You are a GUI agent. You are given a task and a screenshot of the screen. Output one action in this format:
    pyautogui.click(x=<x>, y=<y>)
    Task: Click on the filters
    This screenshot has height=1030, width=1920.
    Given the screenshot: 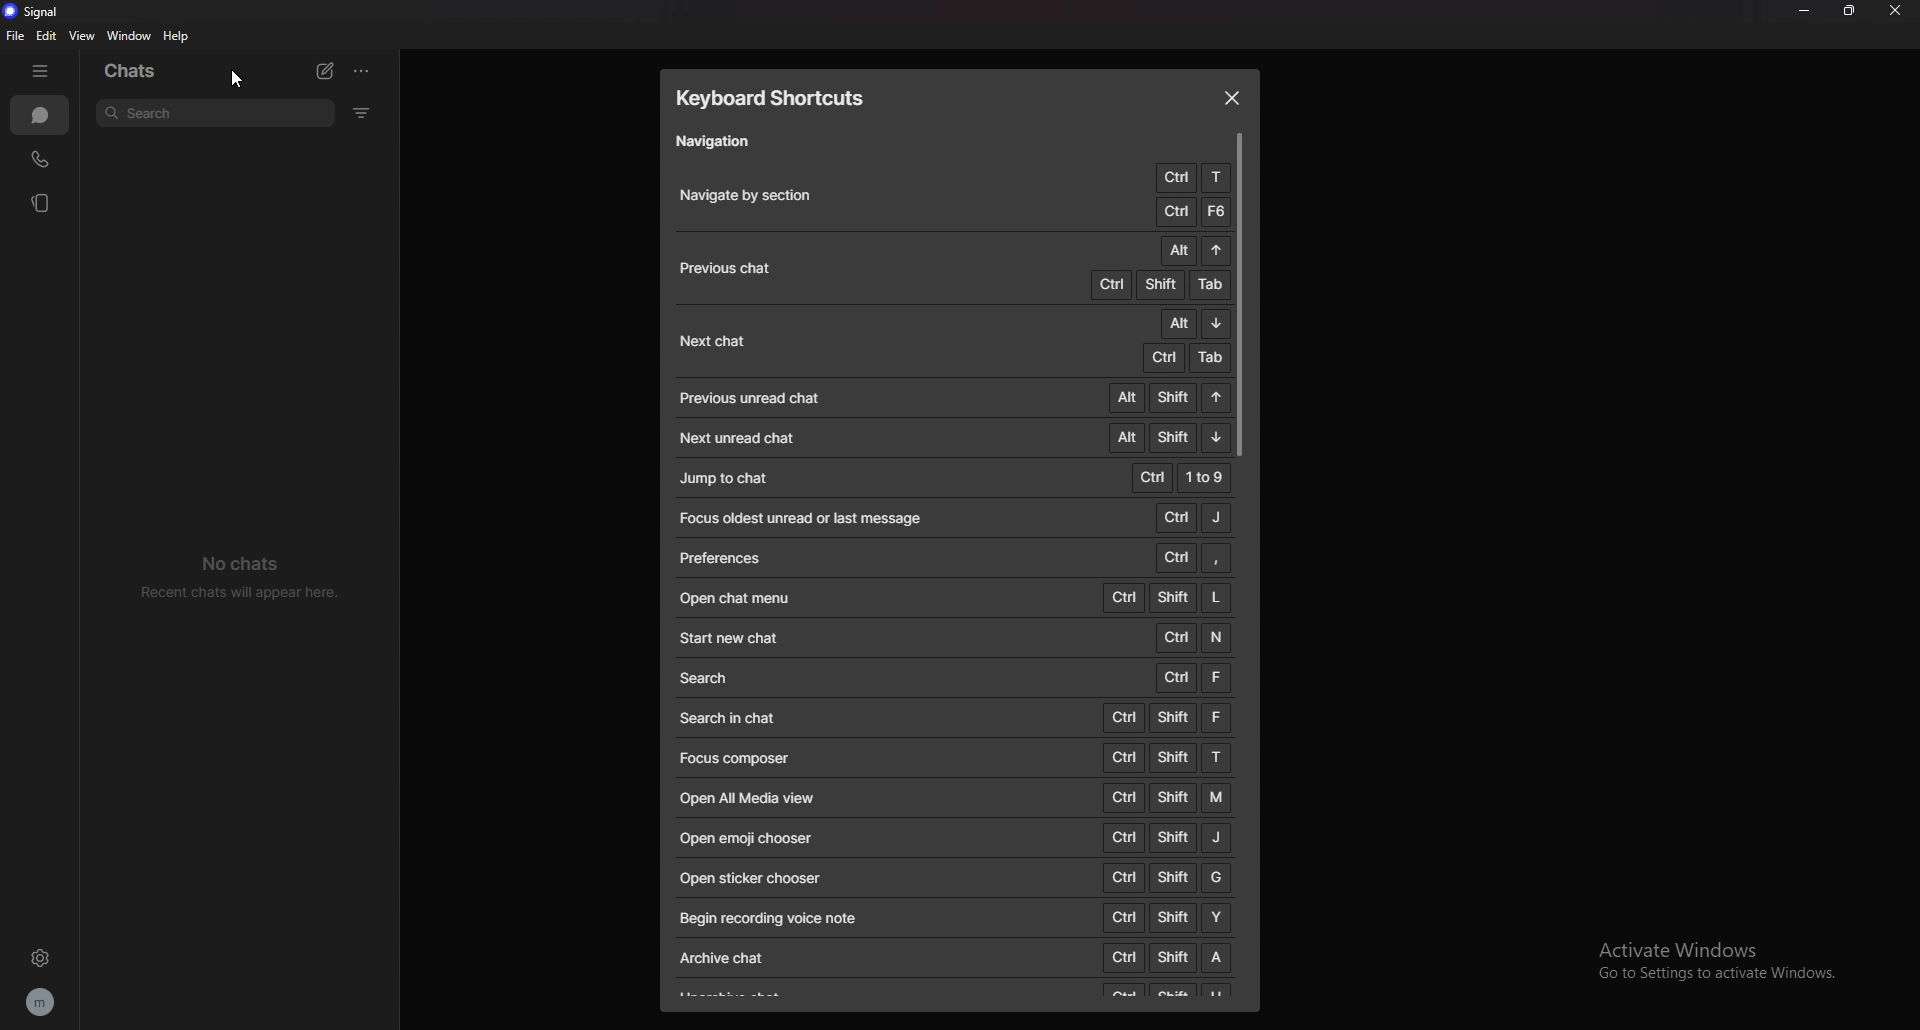 What is the action you would take?
    pyautogui.click(x=362, y=112)
    